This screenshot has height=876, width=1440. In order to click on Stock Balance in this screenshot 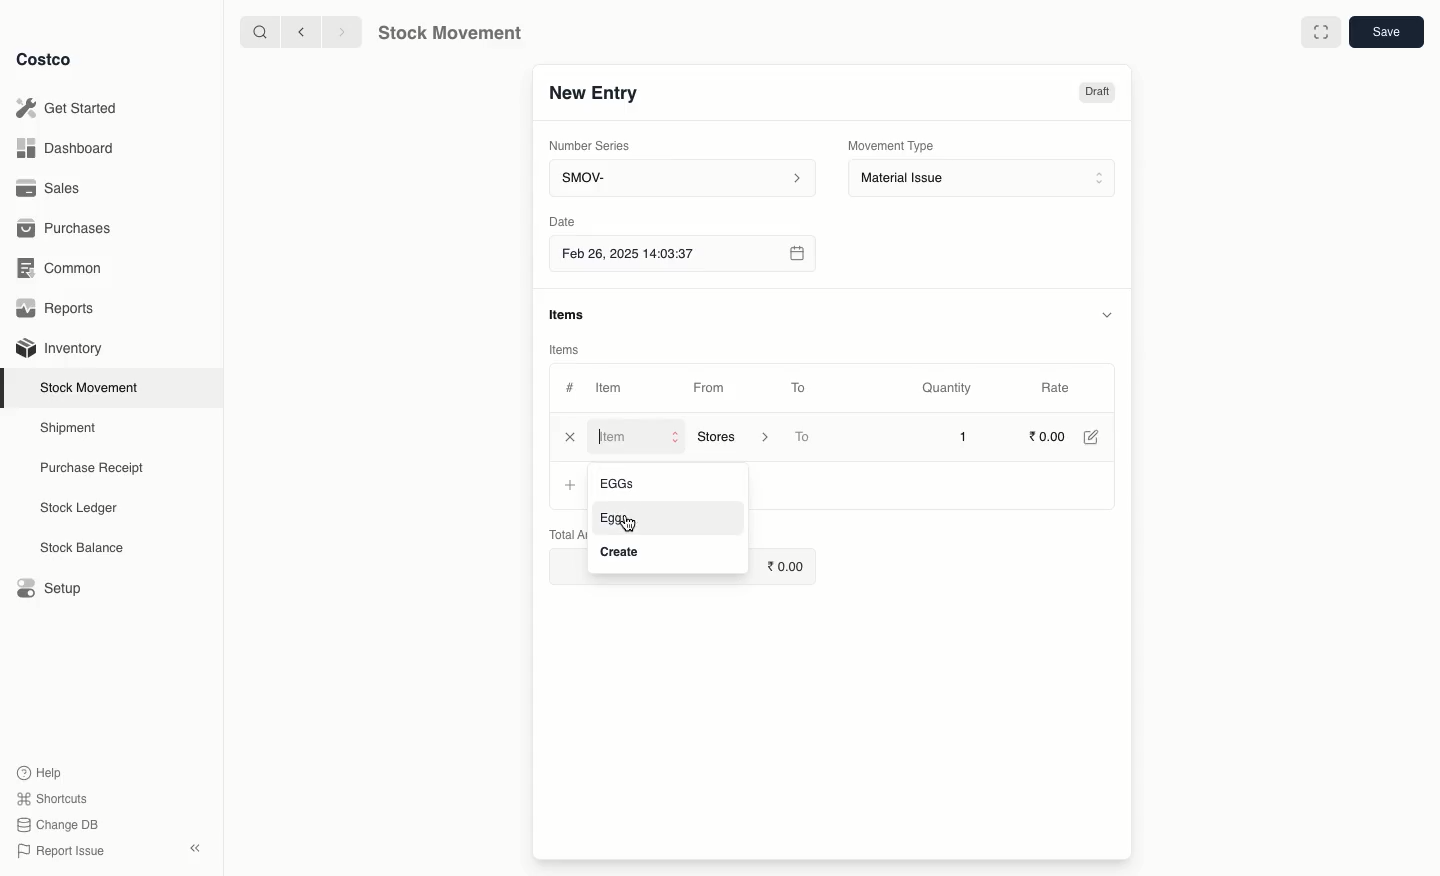, I will do `click(84, 548)`.